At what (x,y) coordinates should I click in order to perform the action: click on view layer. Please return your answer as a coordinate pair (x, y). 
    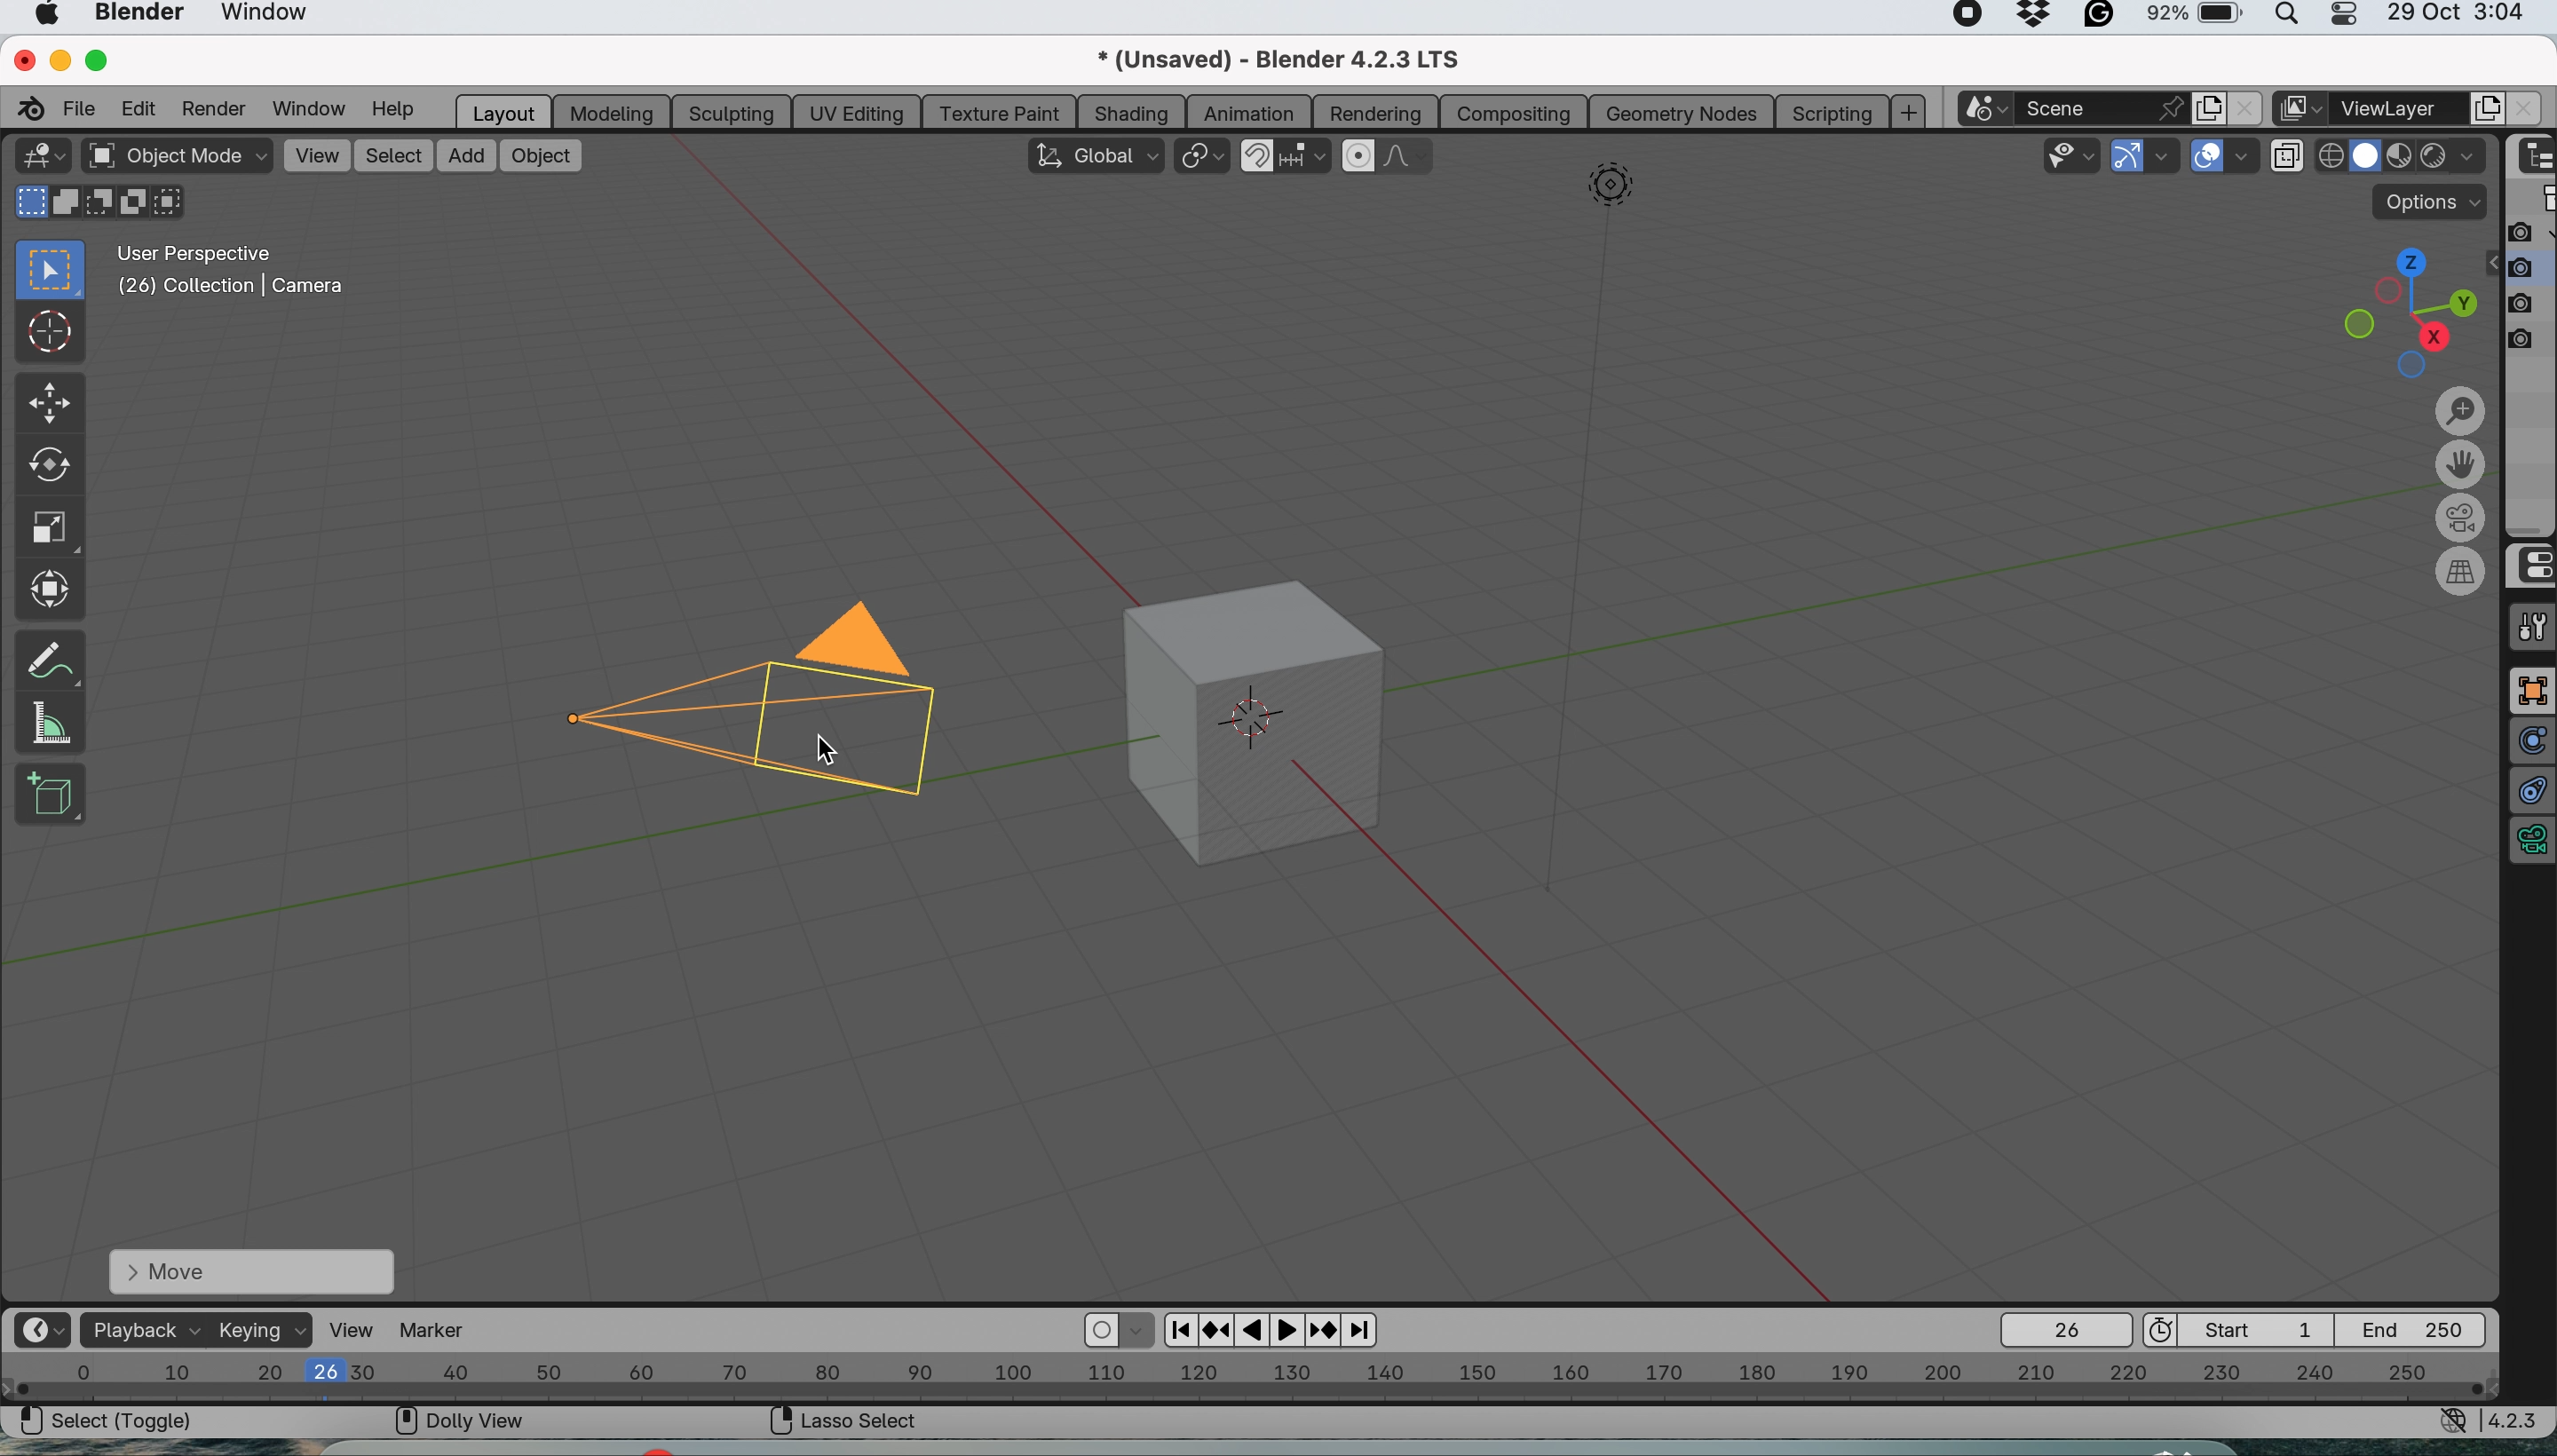
    Looking at the image, I should click on (2400, 109).